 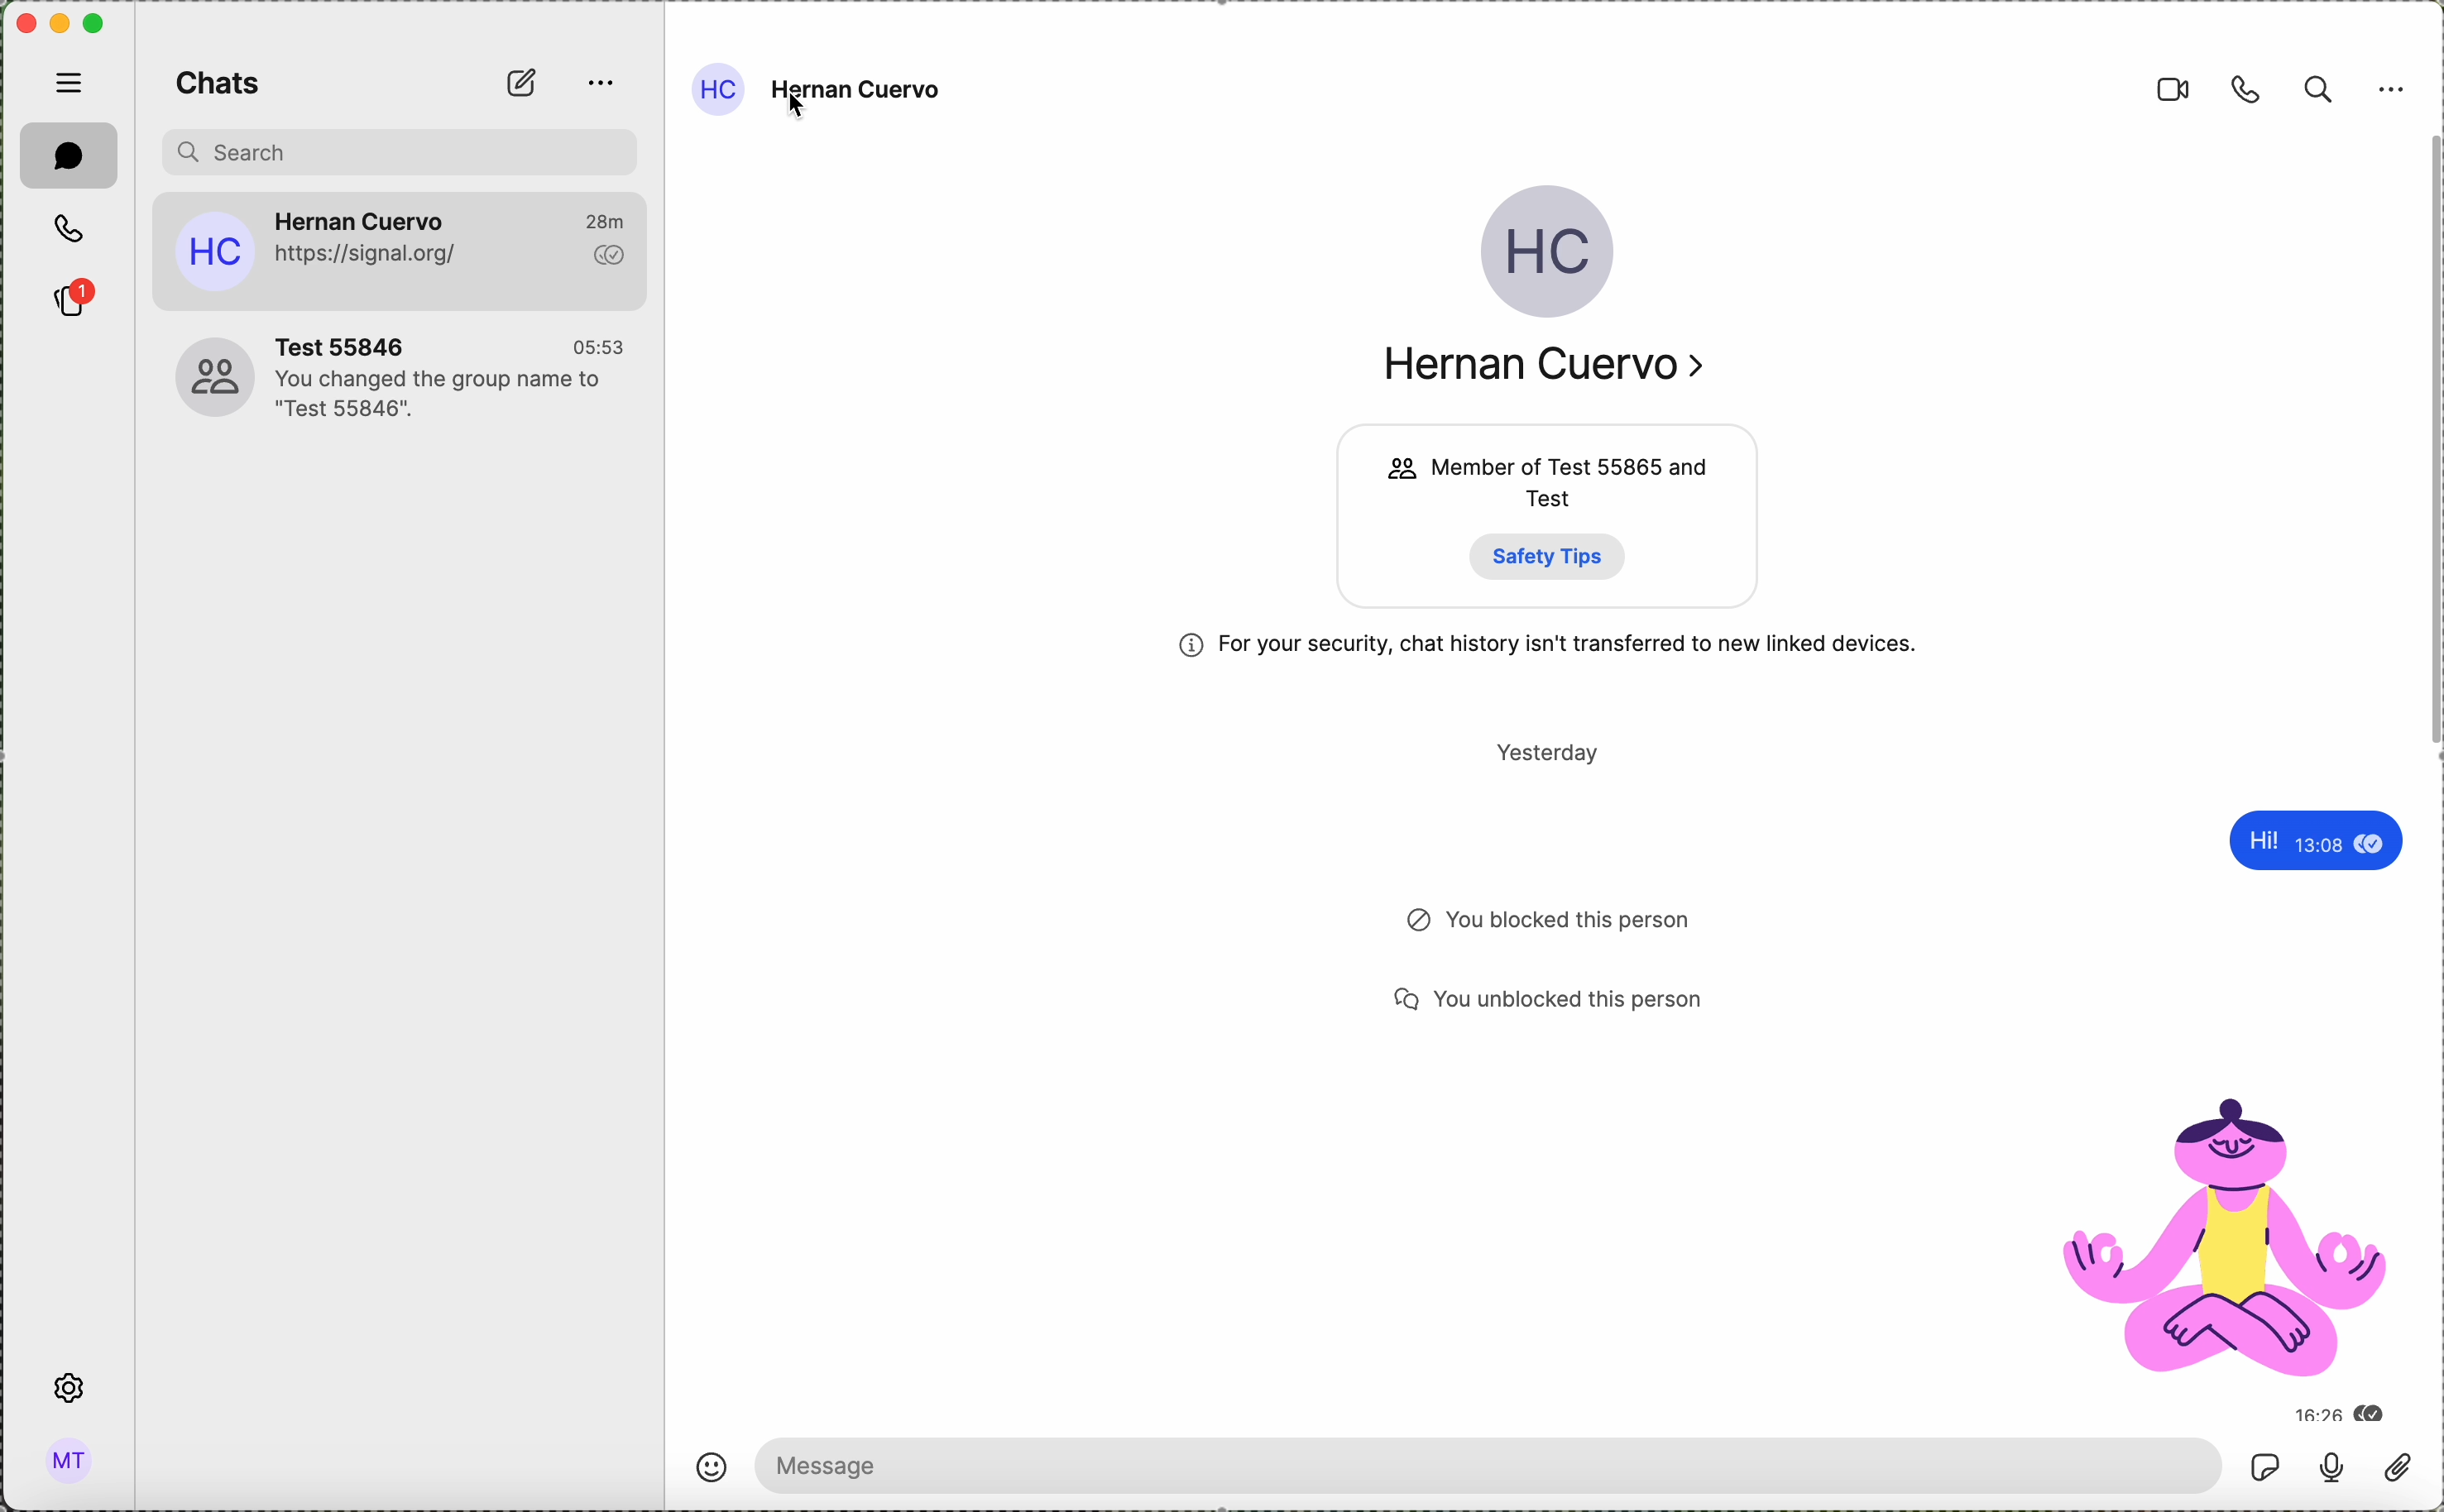 What do you see at coordinates (607, 255) in the screenshot?
I see `seen` at bounding box center [607, 255].